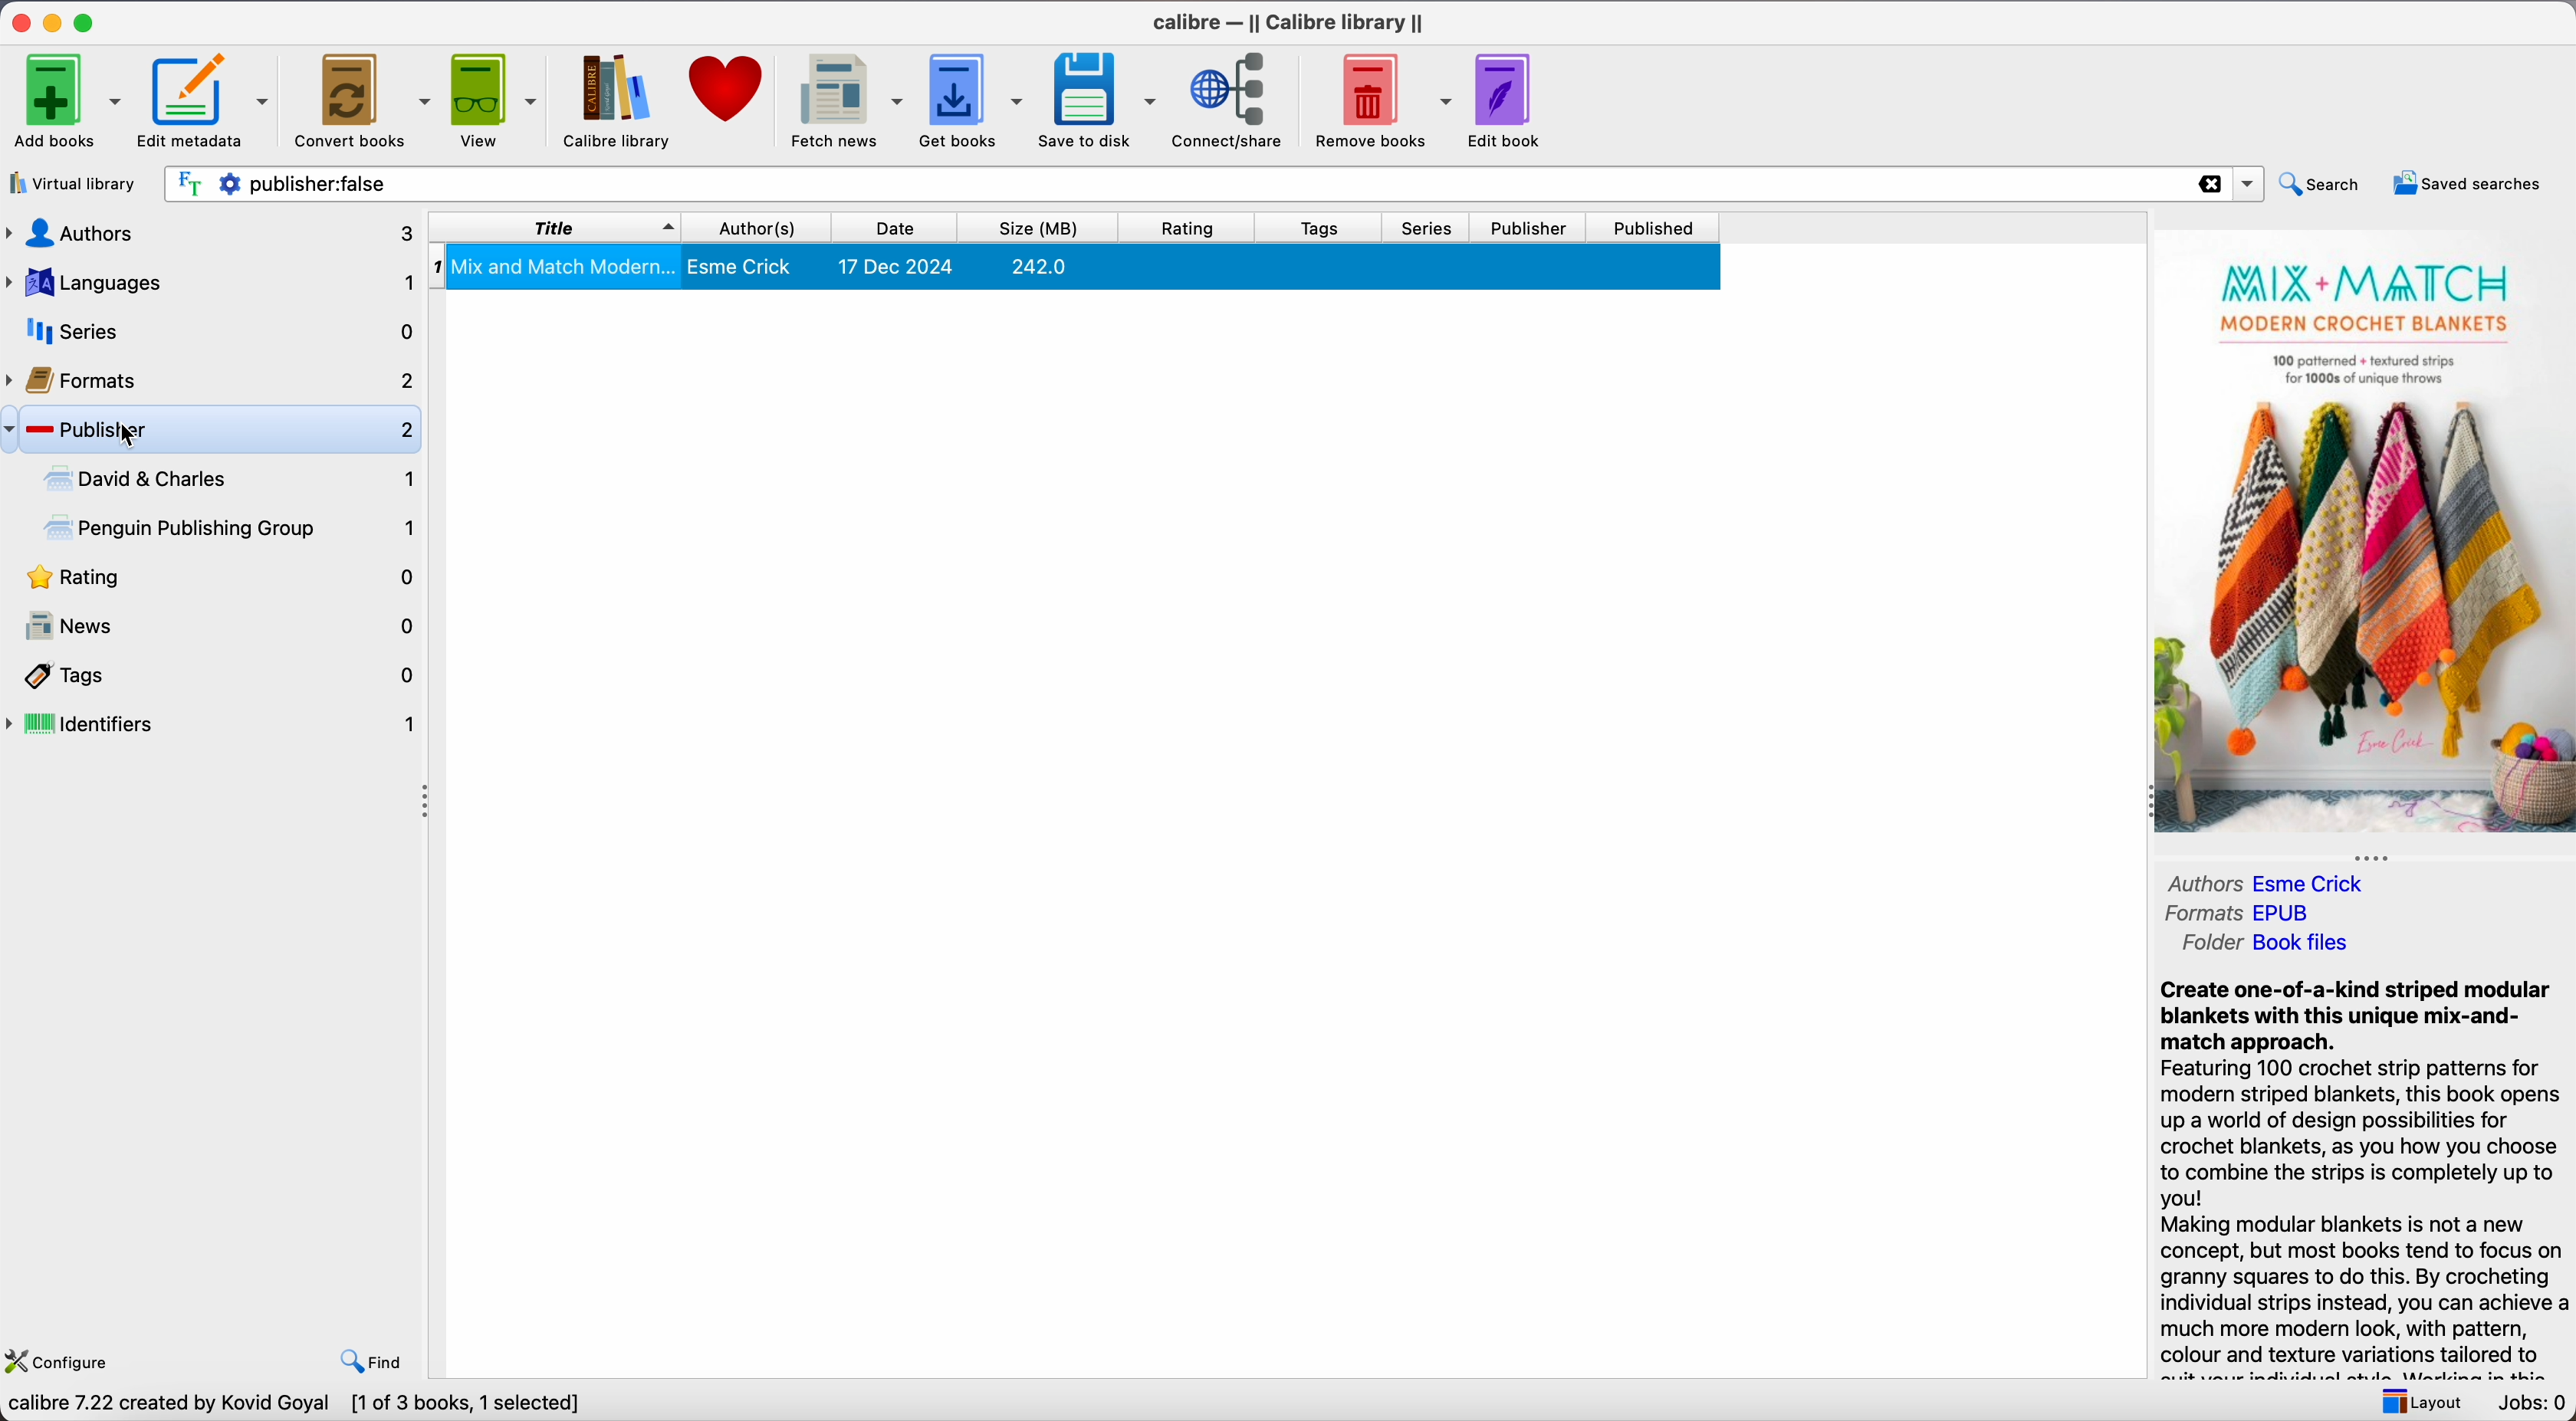 This screenshot has height=1421, width=2576. I want to click on add books, so click(66, 98).